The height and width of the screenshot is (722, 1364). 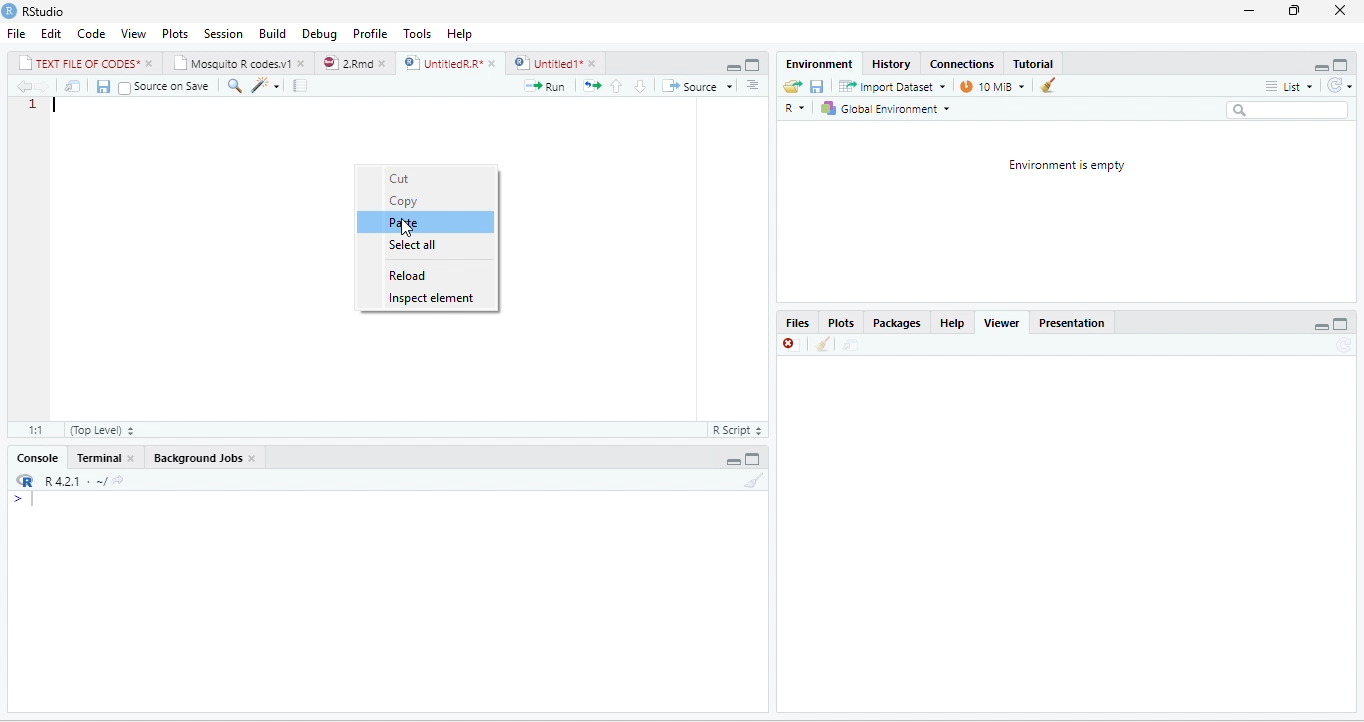 What do you see at coordinates (15, 33) in the screenshot?
I see `File` at bounding box center [15, 33].